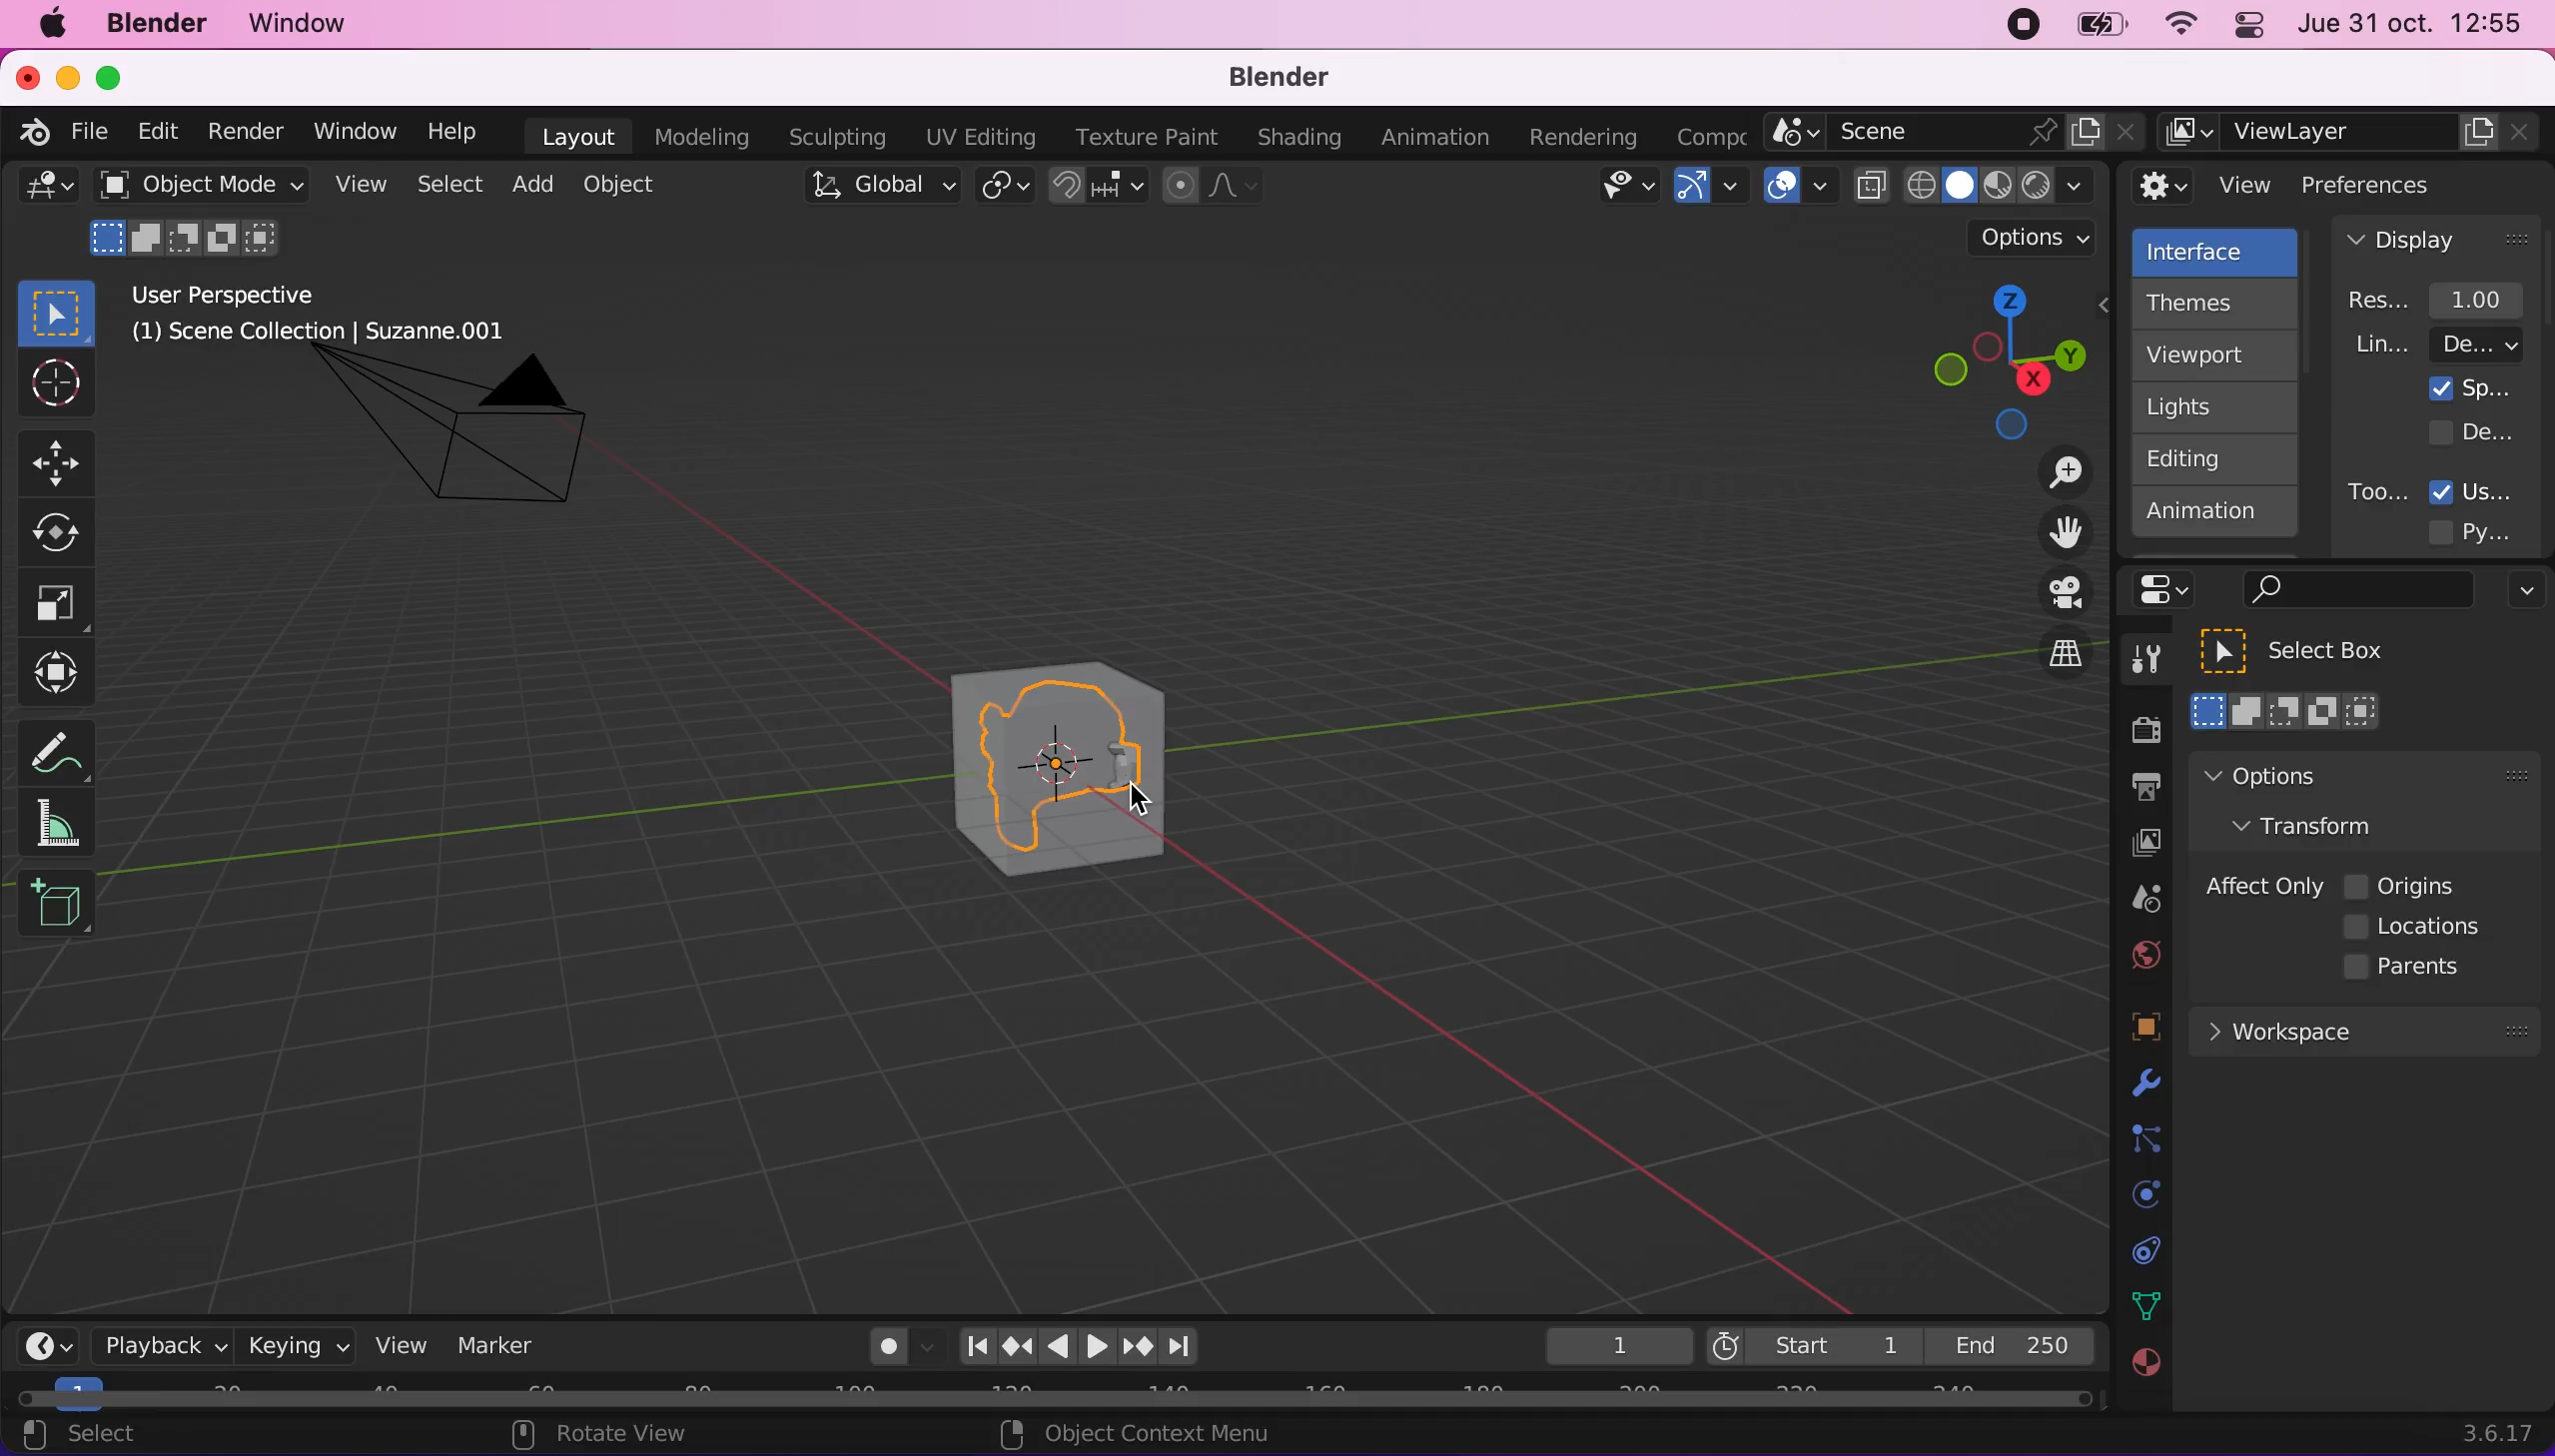  I want to click on transform, so click(2324, 824).